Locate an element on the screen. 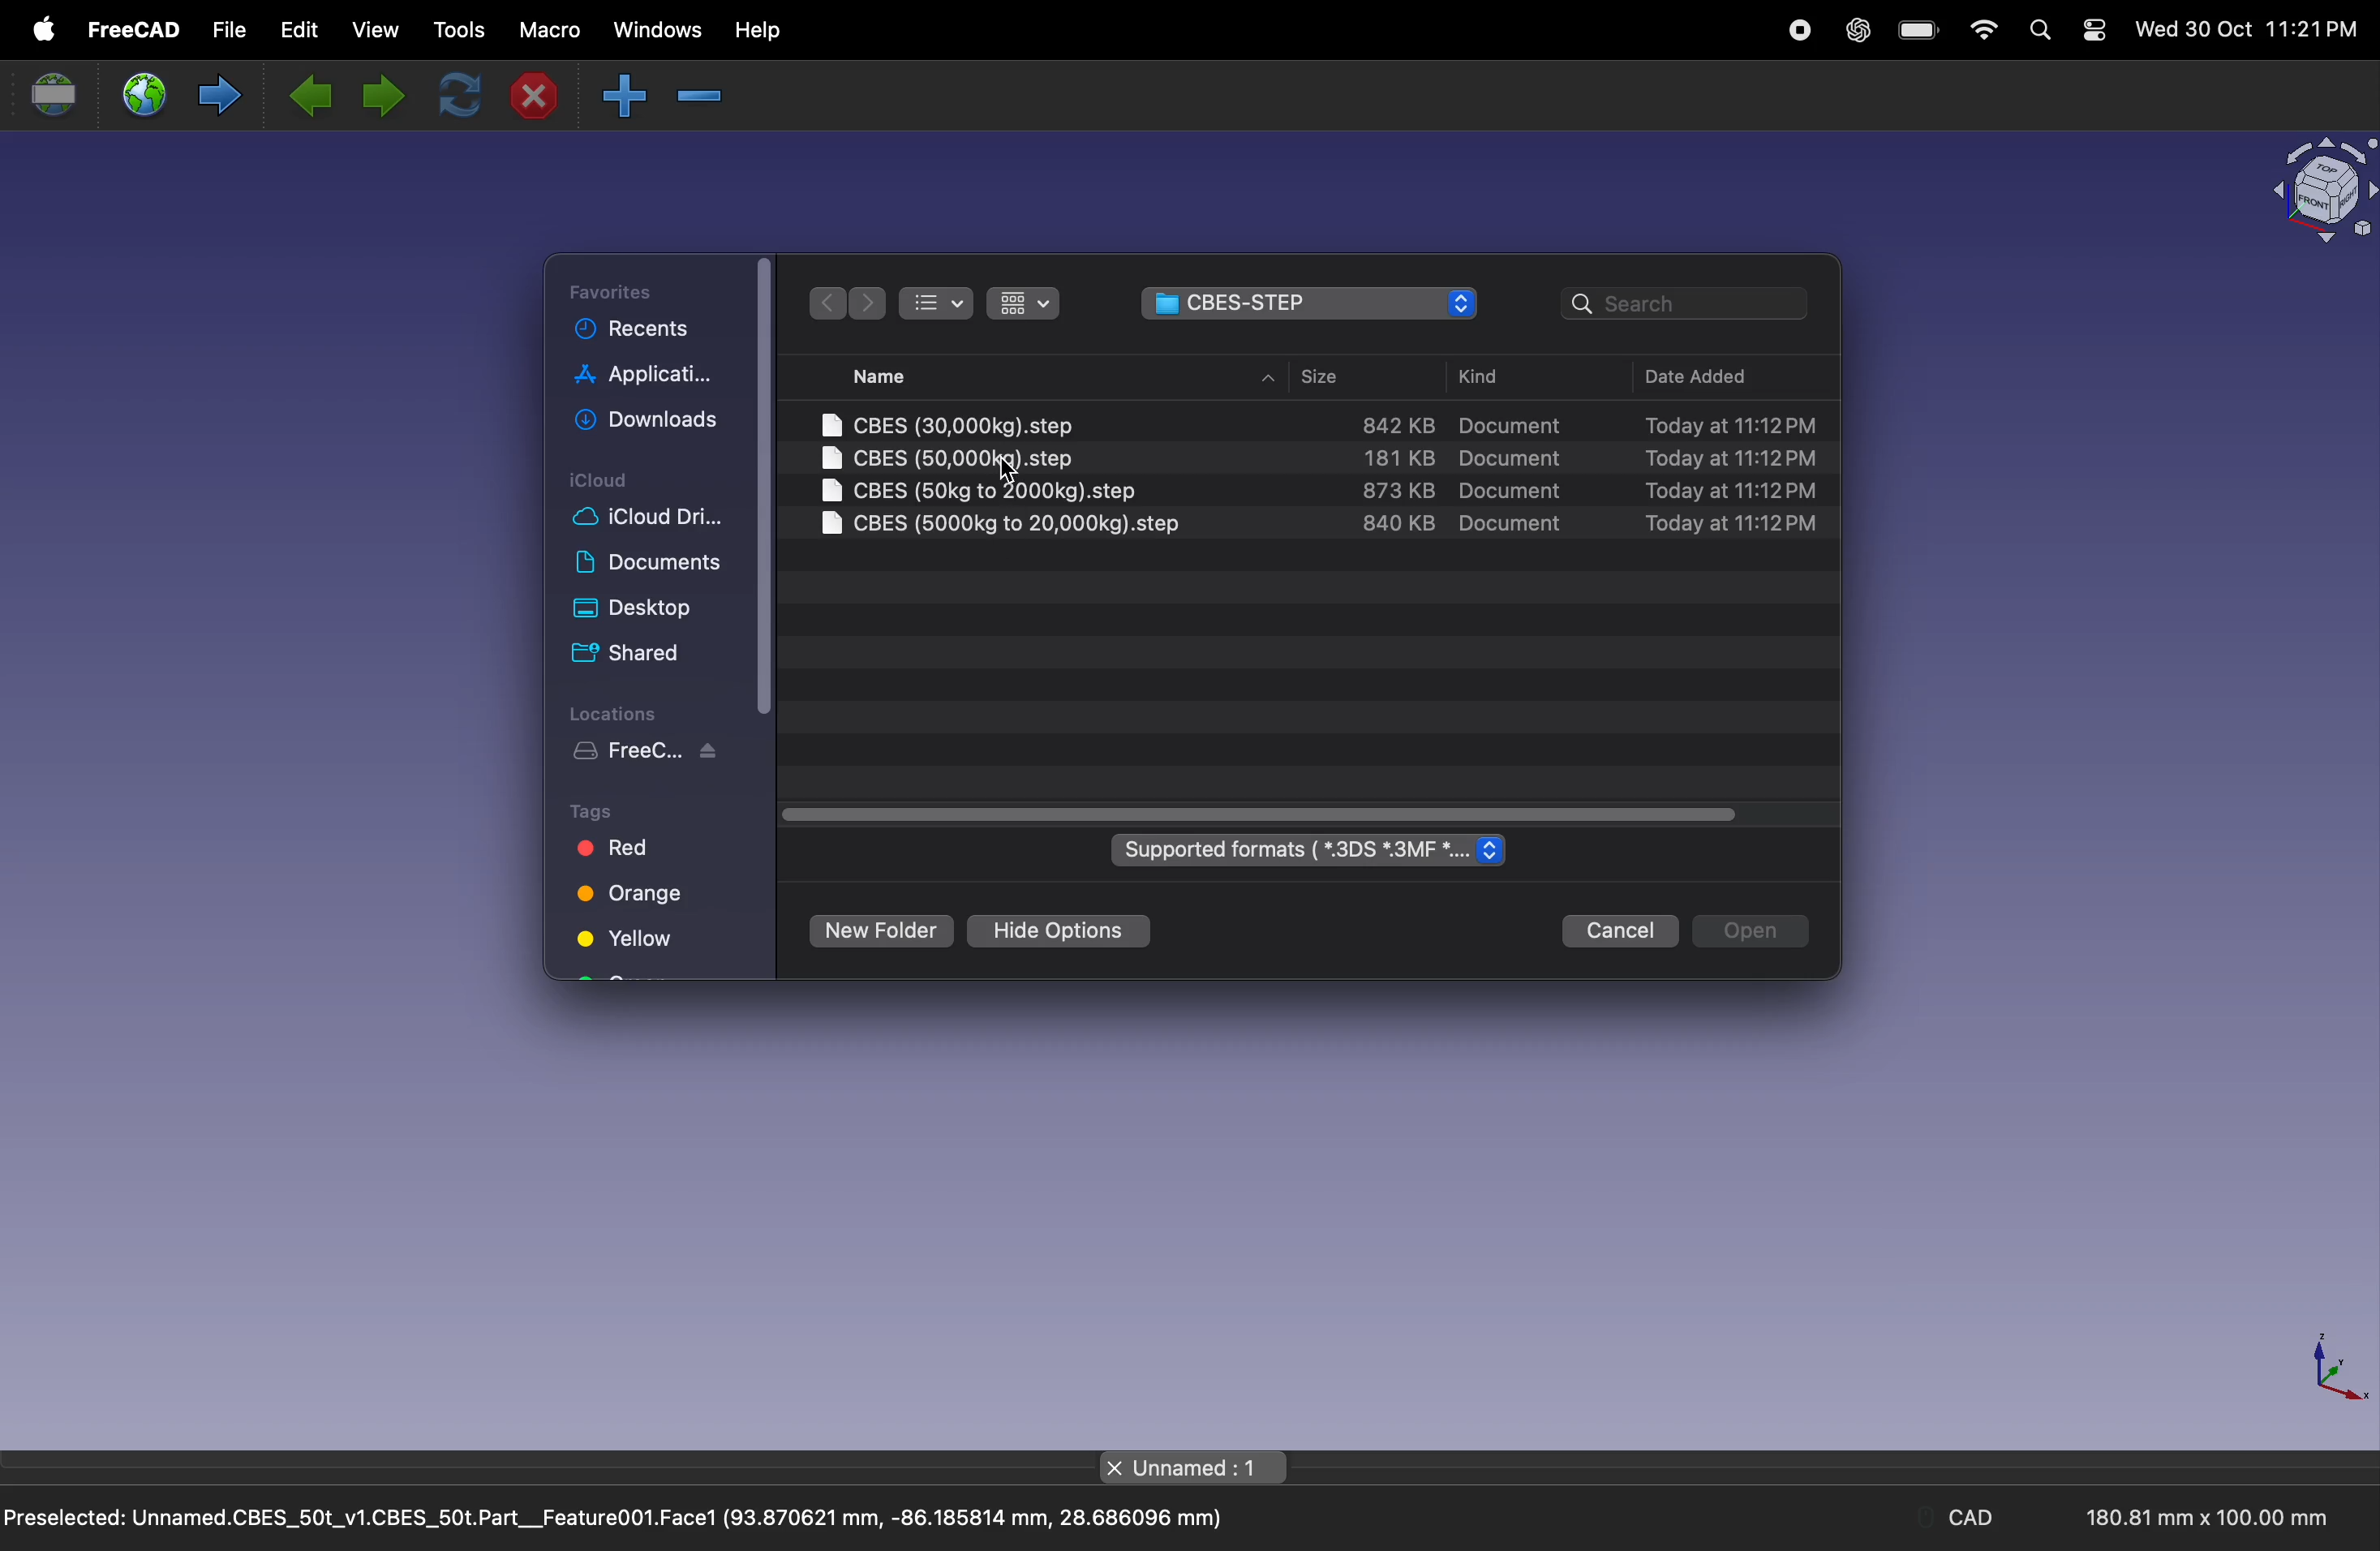 The image size is (2380, 1551). application is located at coordinates (643, 372).